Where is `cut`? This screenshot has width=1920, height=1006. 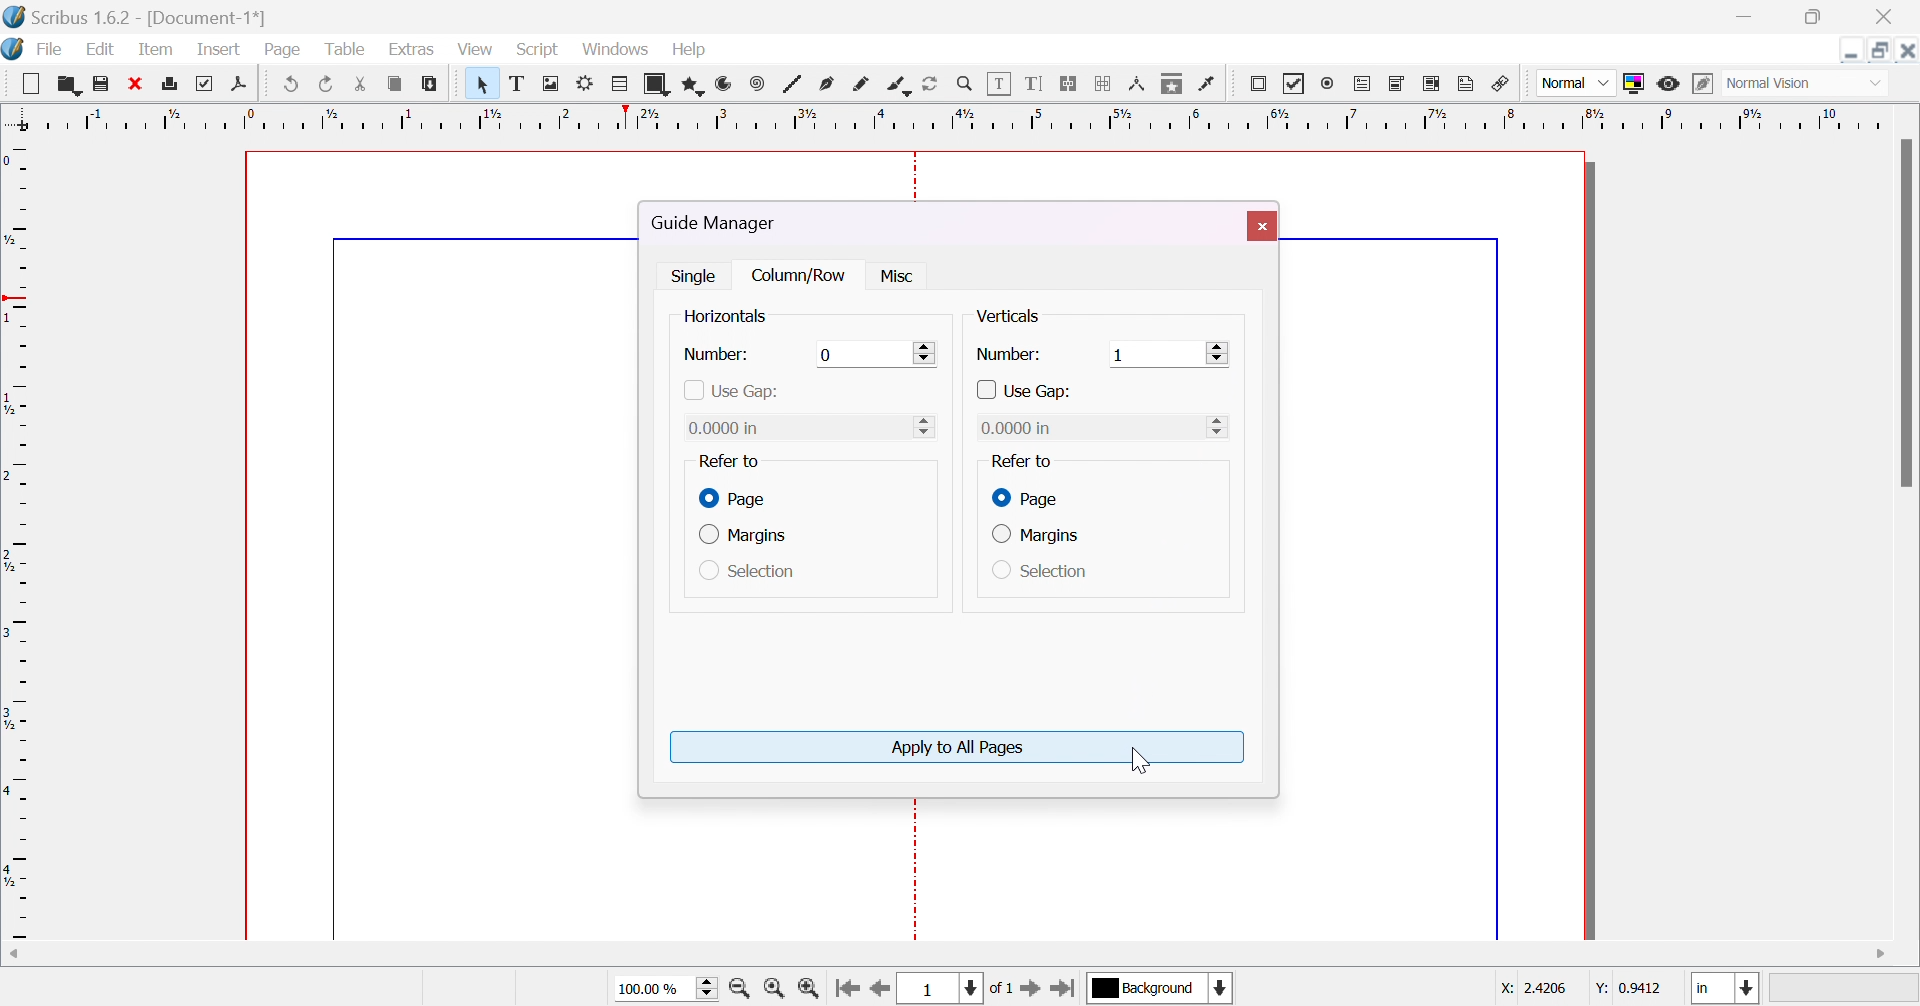
cut is located at coordinates (360, 82).